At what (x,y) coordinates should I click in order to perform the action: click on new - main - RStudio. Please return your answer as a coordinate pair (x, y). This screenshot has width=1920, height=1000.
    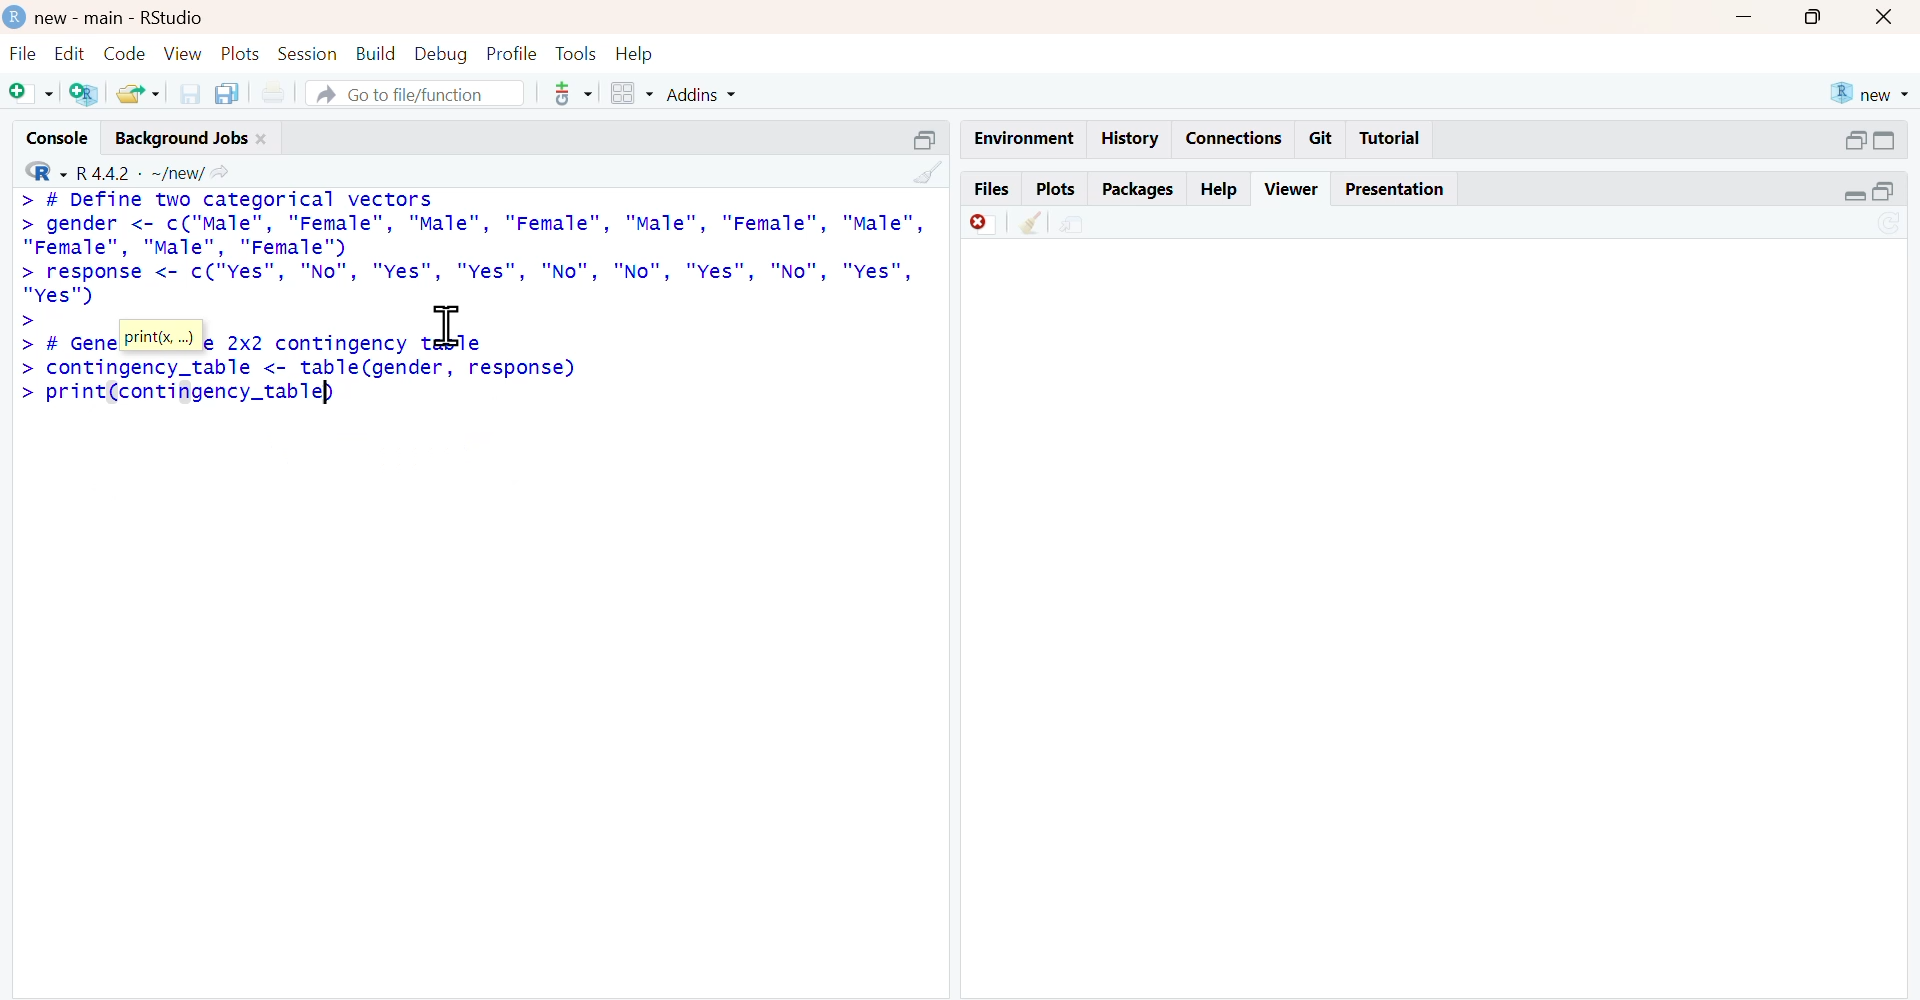
    Looking at the image, I should click on (123, 19).